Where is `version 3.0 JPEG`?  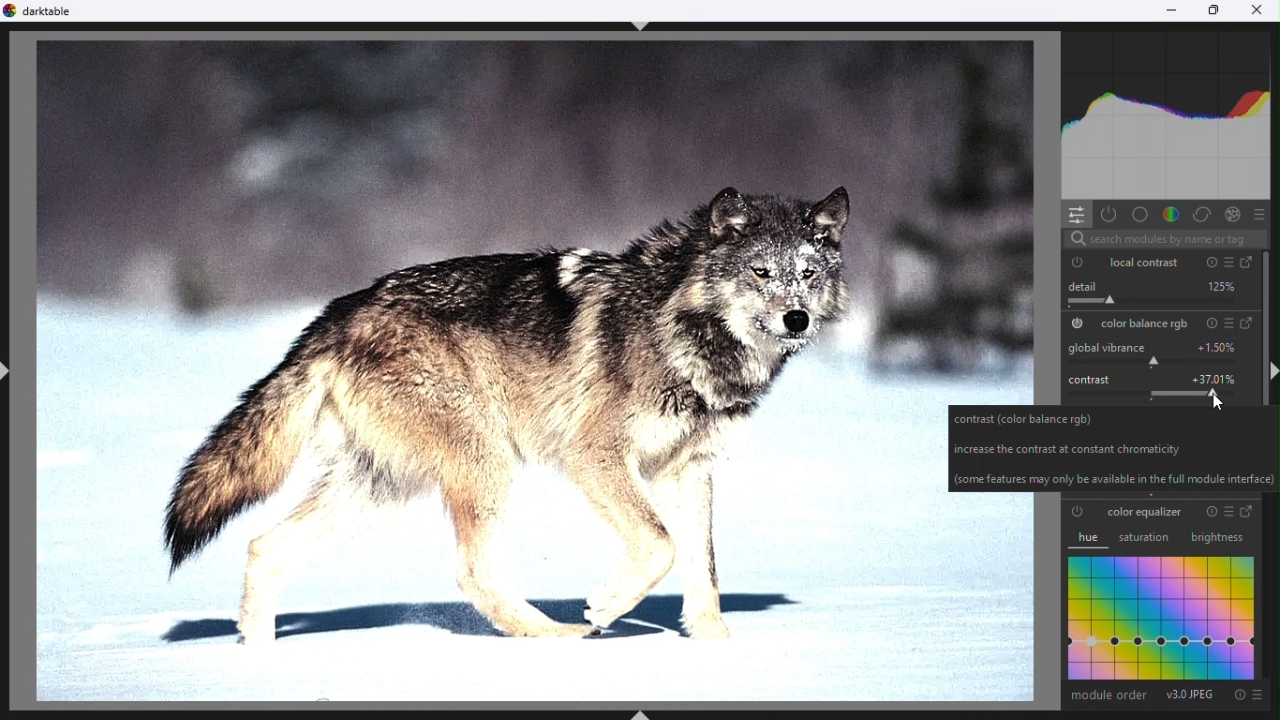
version 3.0 JPEG is located at coordinates (1192, 695).